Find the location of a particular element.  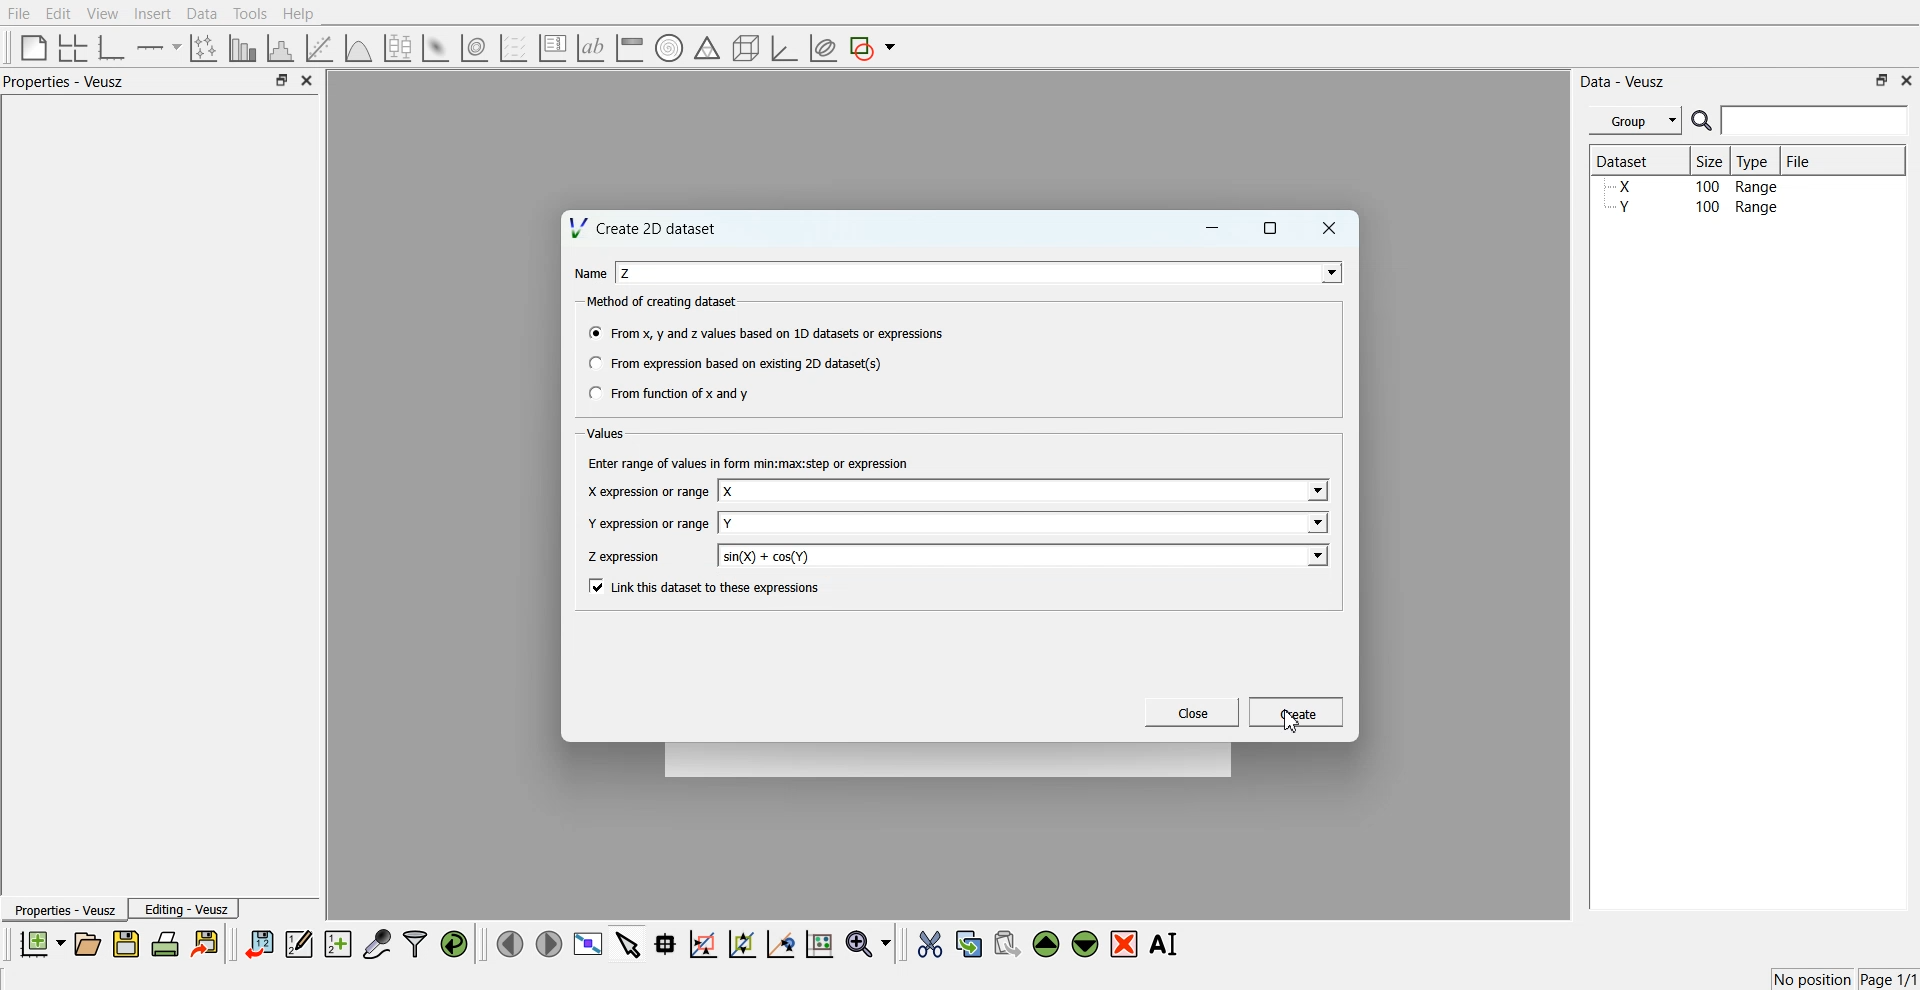

Plot bar chart is located at coordinates (242, 48).